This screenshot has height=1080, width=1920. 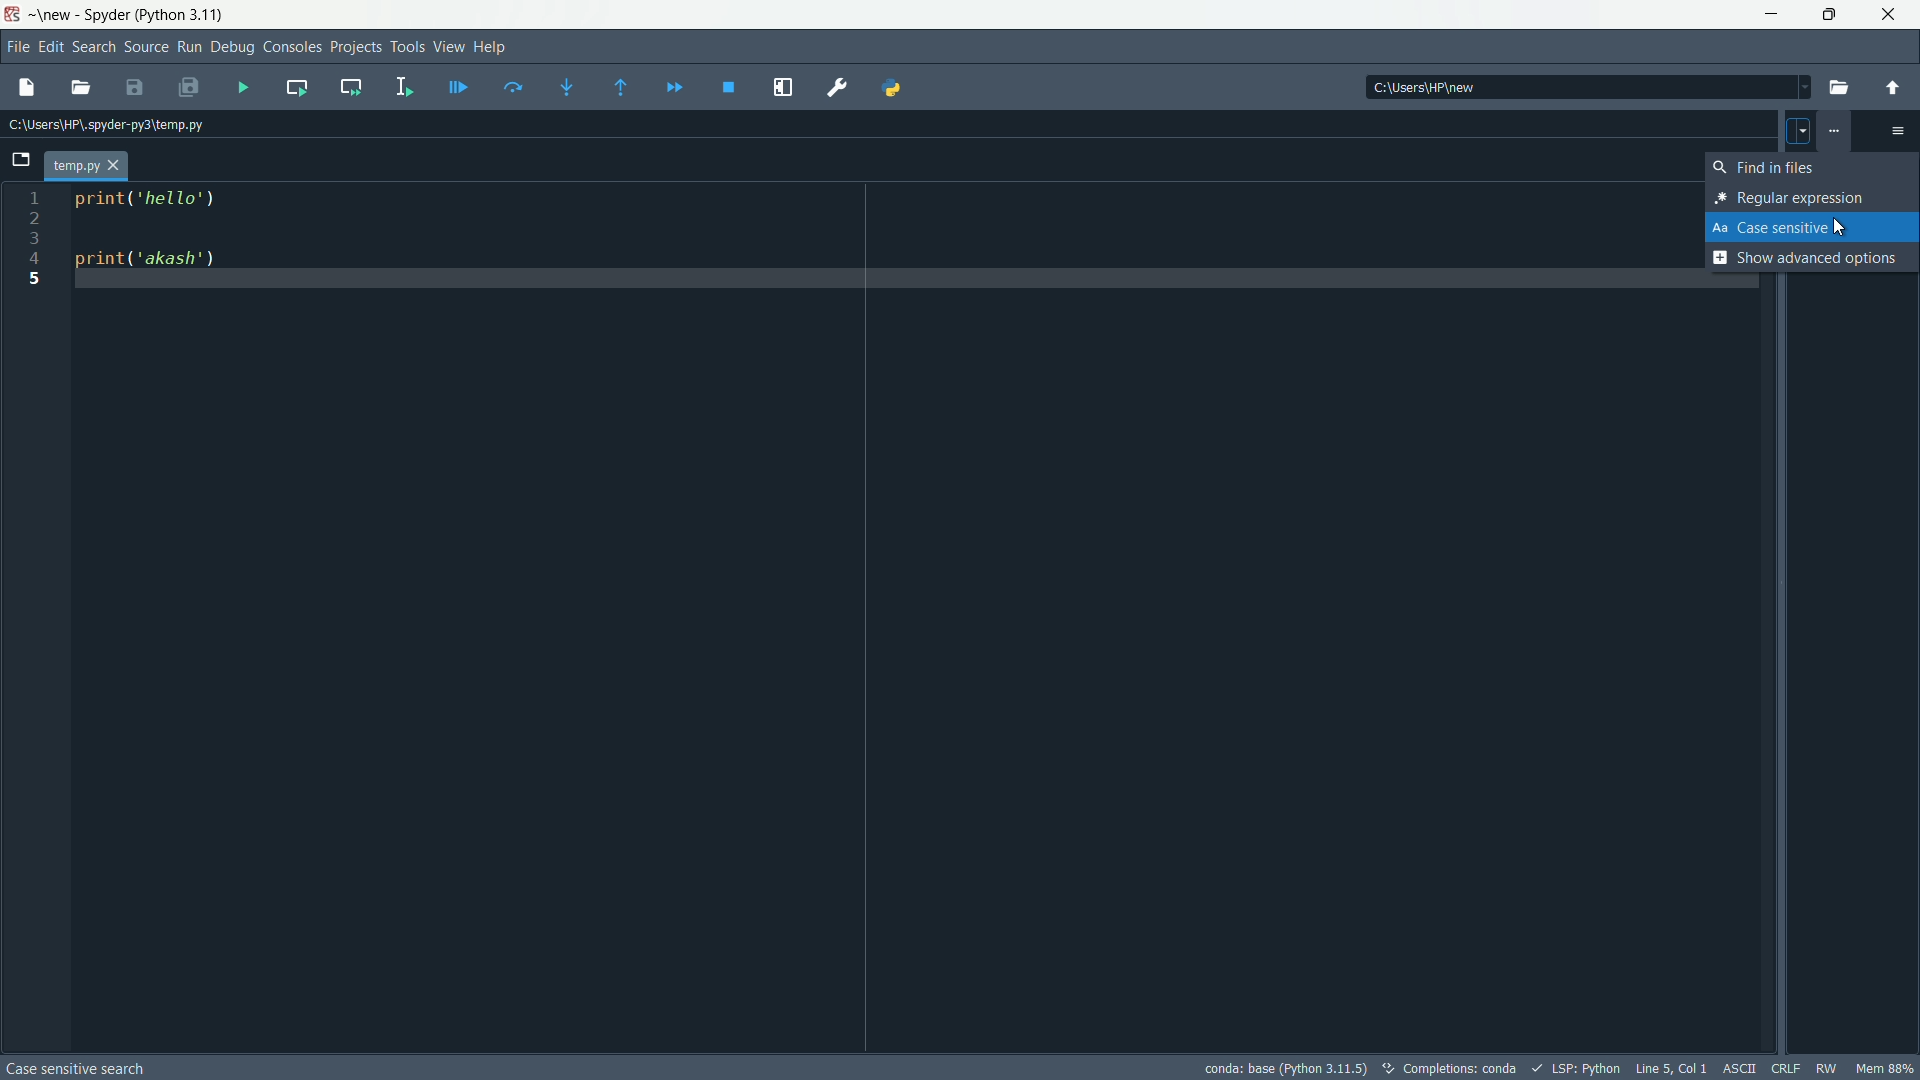 I want to click on Debug Menu, so click(x=231, y=49).